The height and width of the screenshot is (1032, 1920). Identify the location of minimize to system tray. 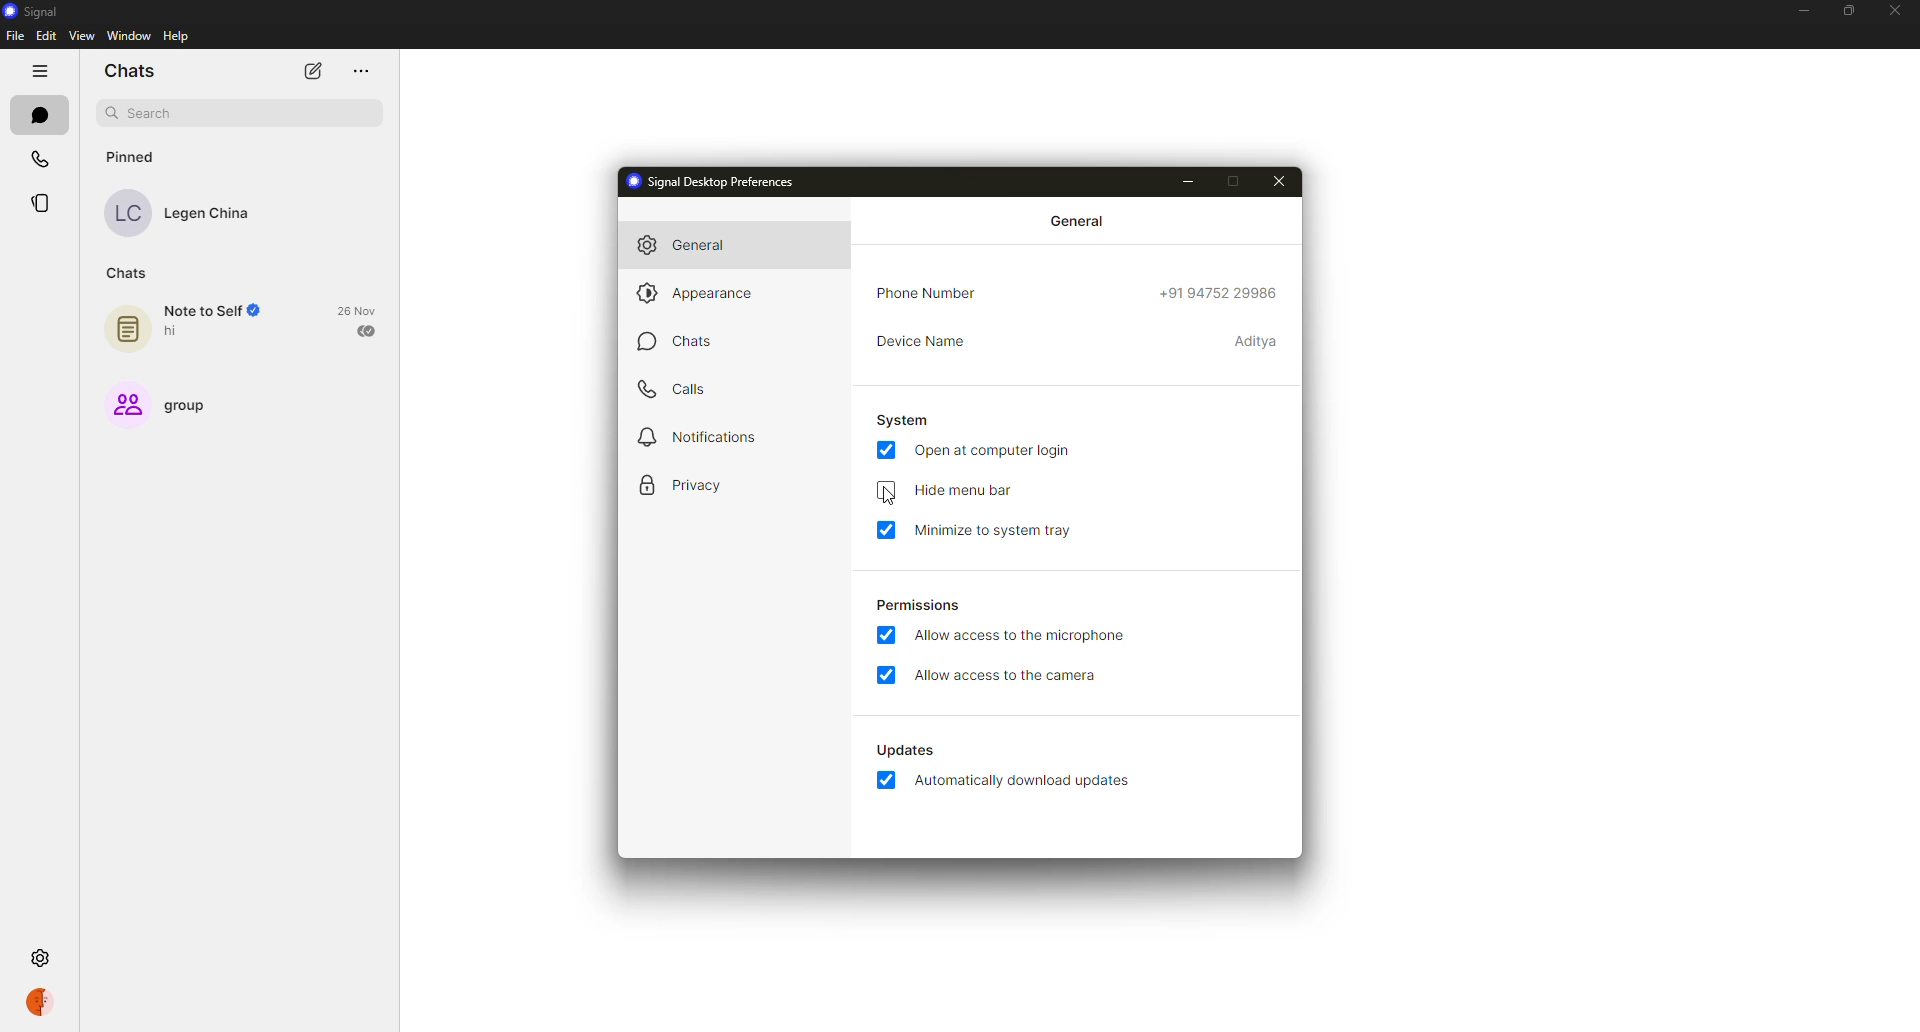
(997, 531).